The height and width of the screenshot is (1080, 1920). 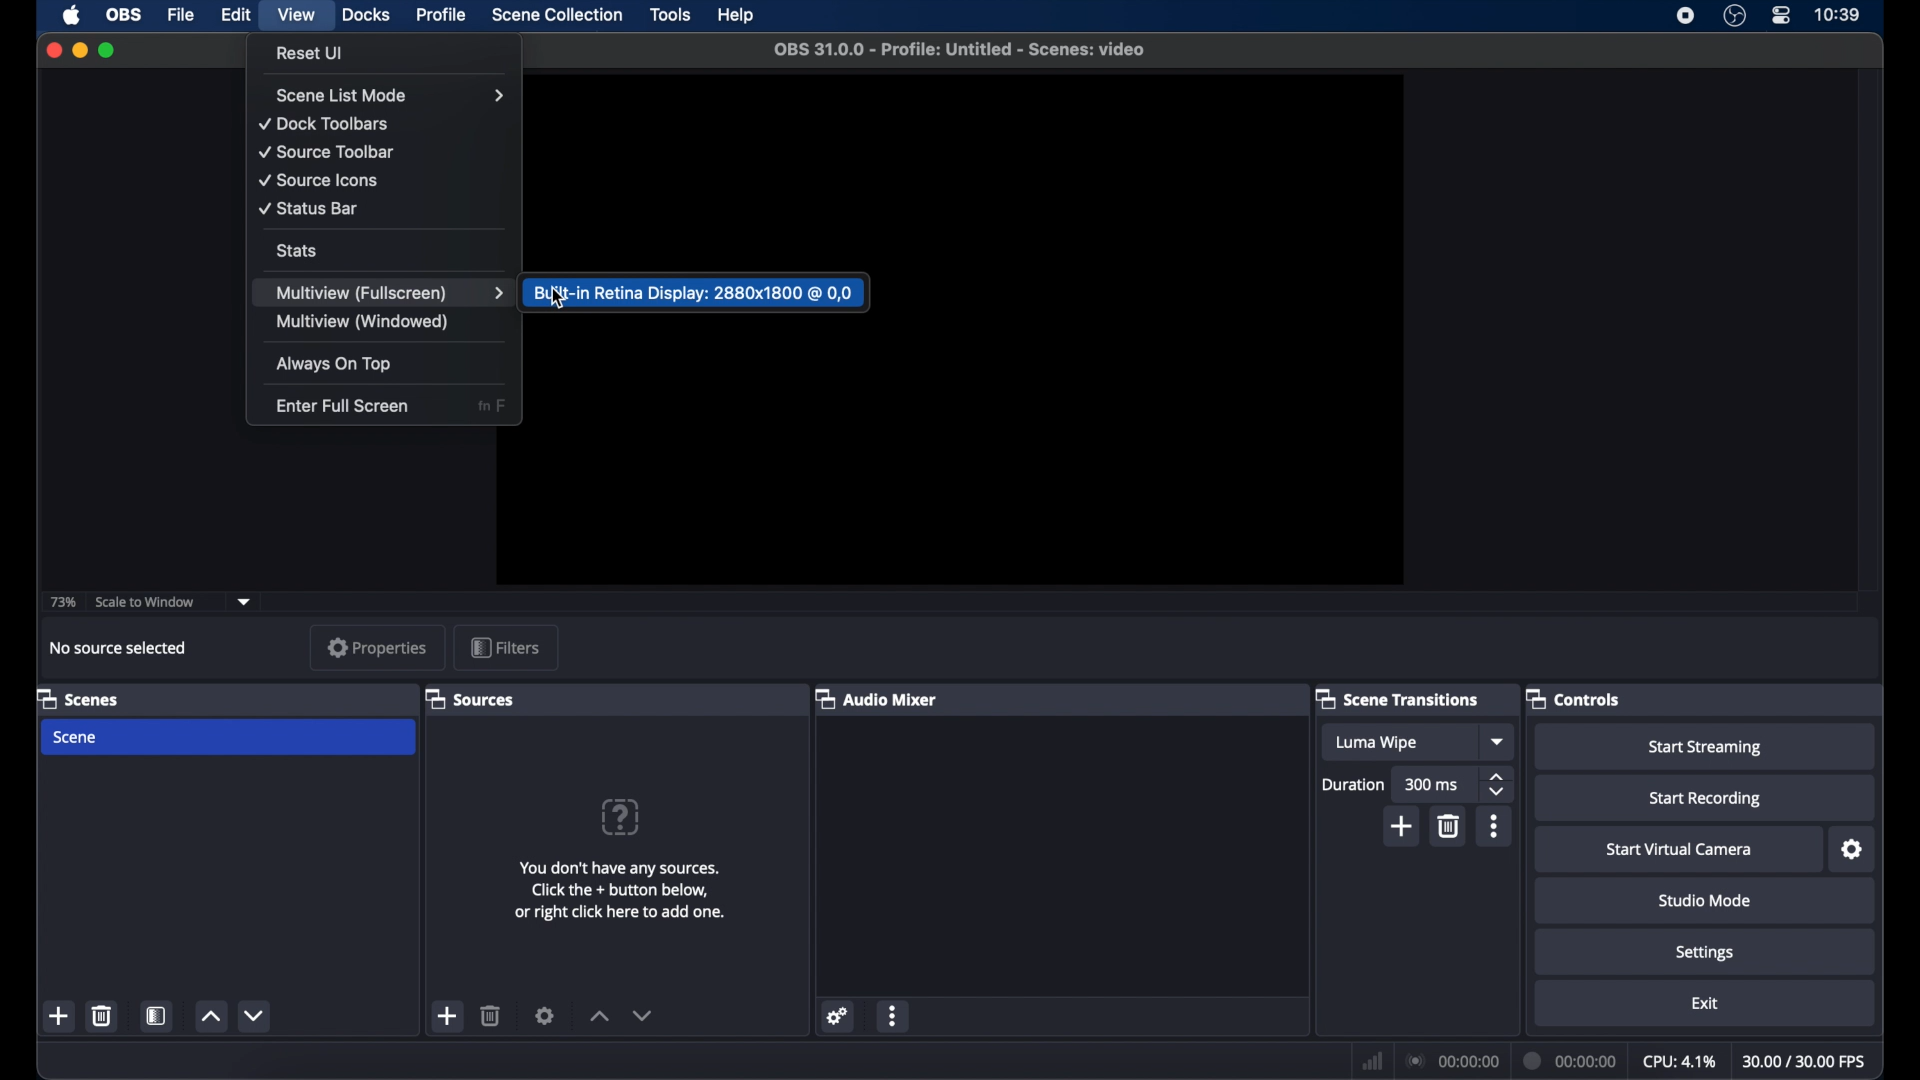 What do you see at coordinates (54, 49) in the screenshot?
I see `close` at bounding box center [54, 49].